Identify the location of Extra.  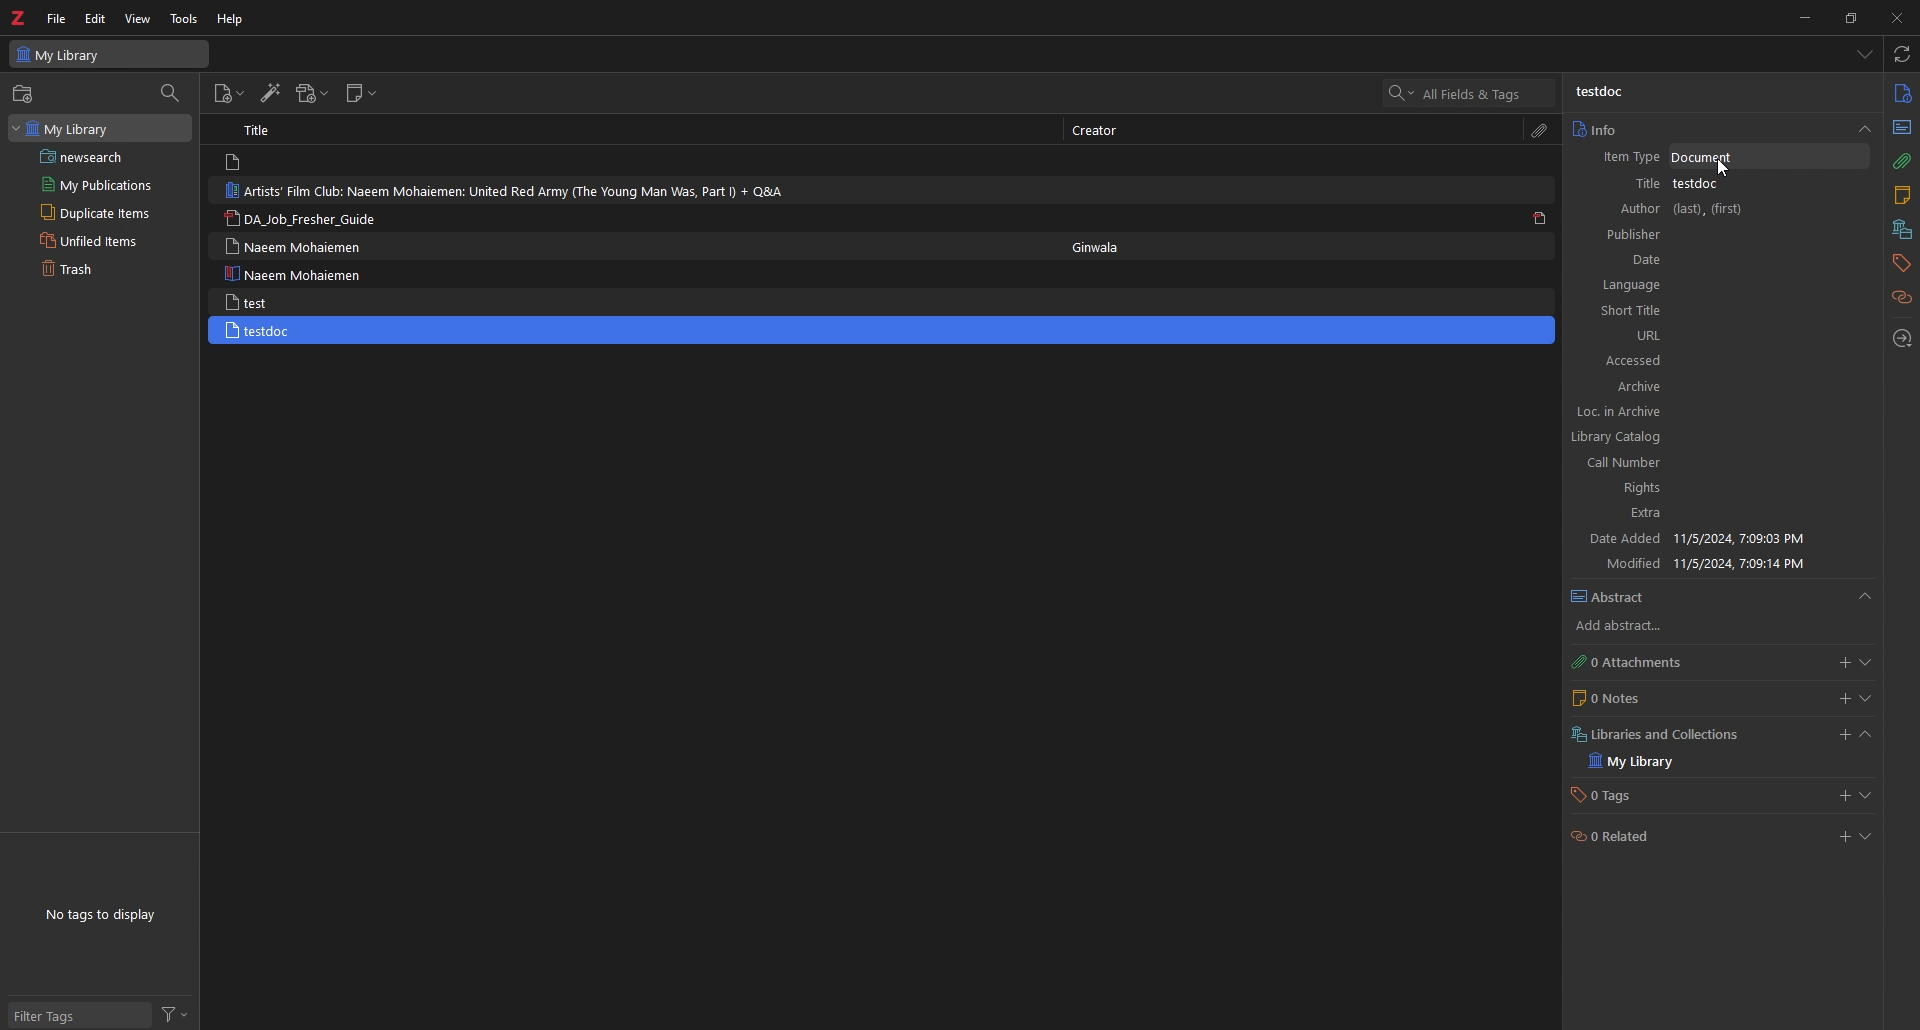
(1718, 513).